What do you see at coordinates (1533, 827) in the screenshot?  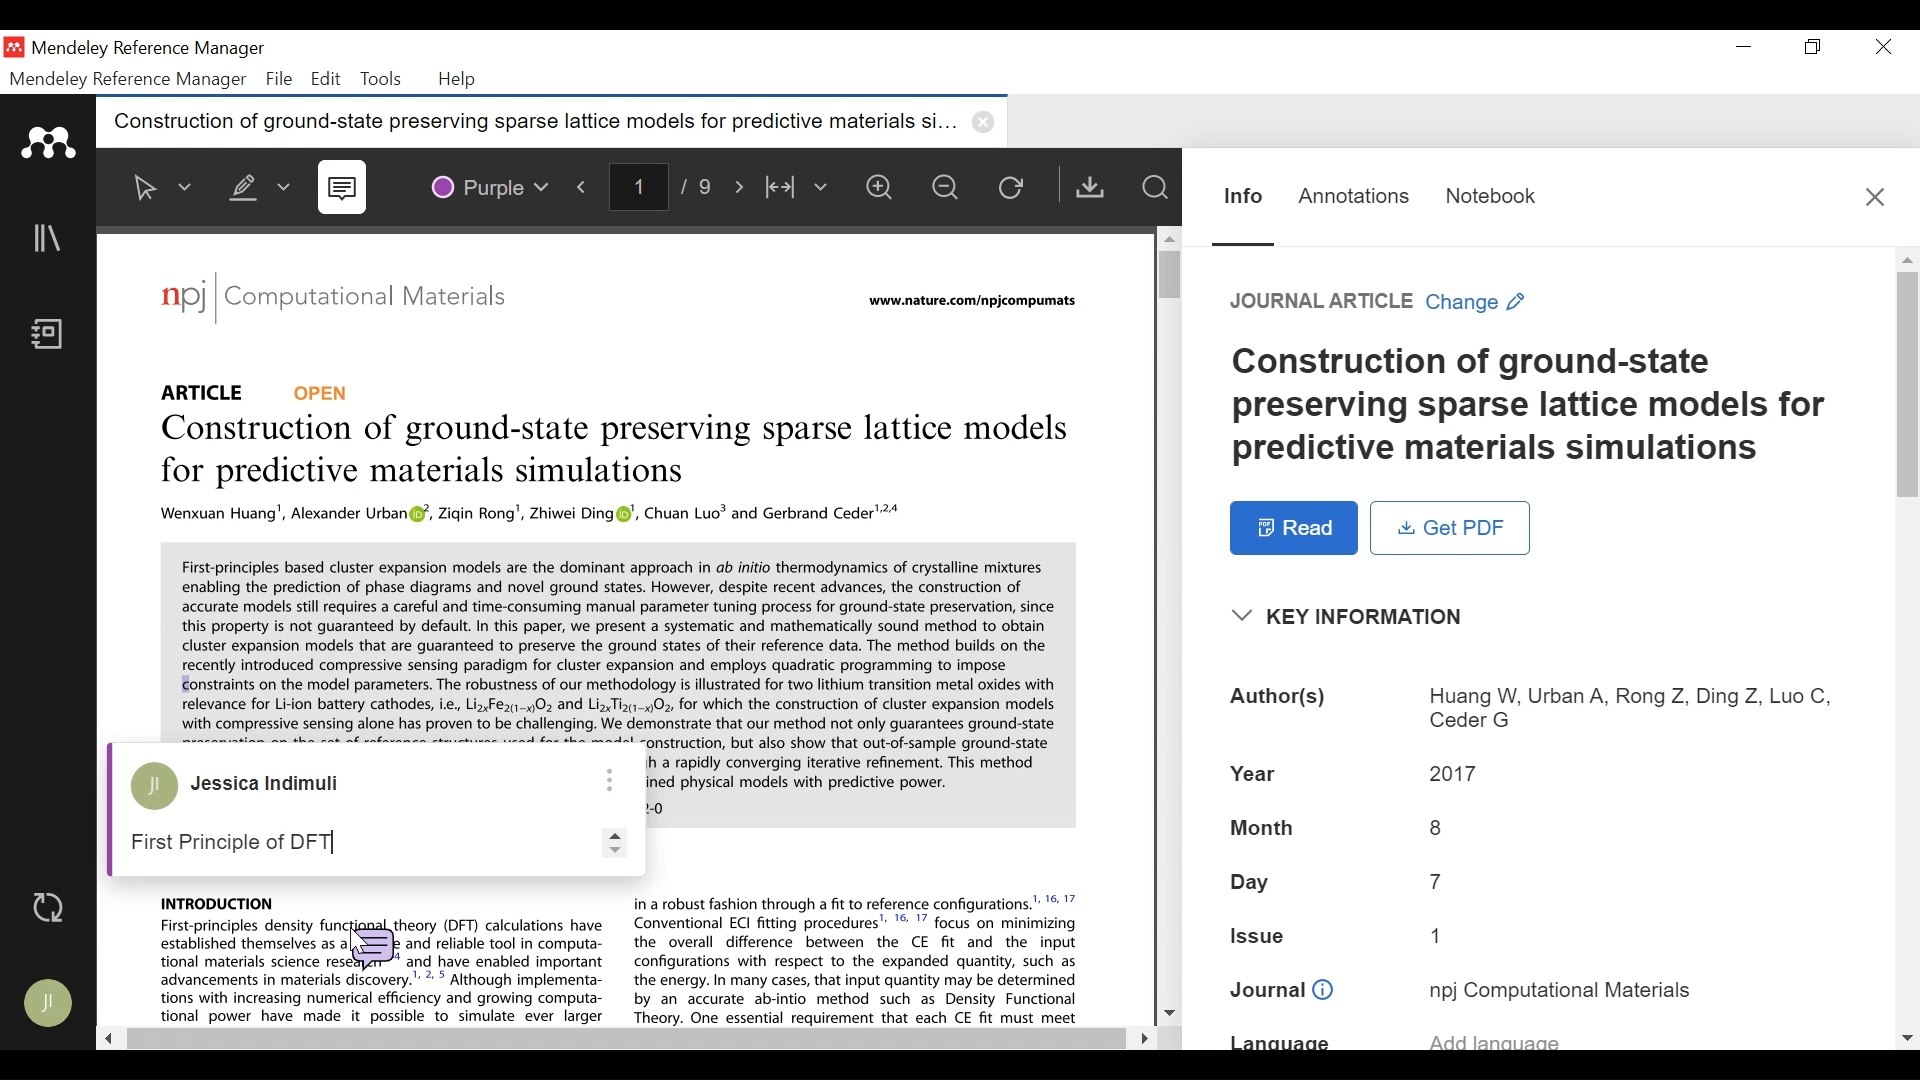 I see `Month` at bounding box center [1533, 827].